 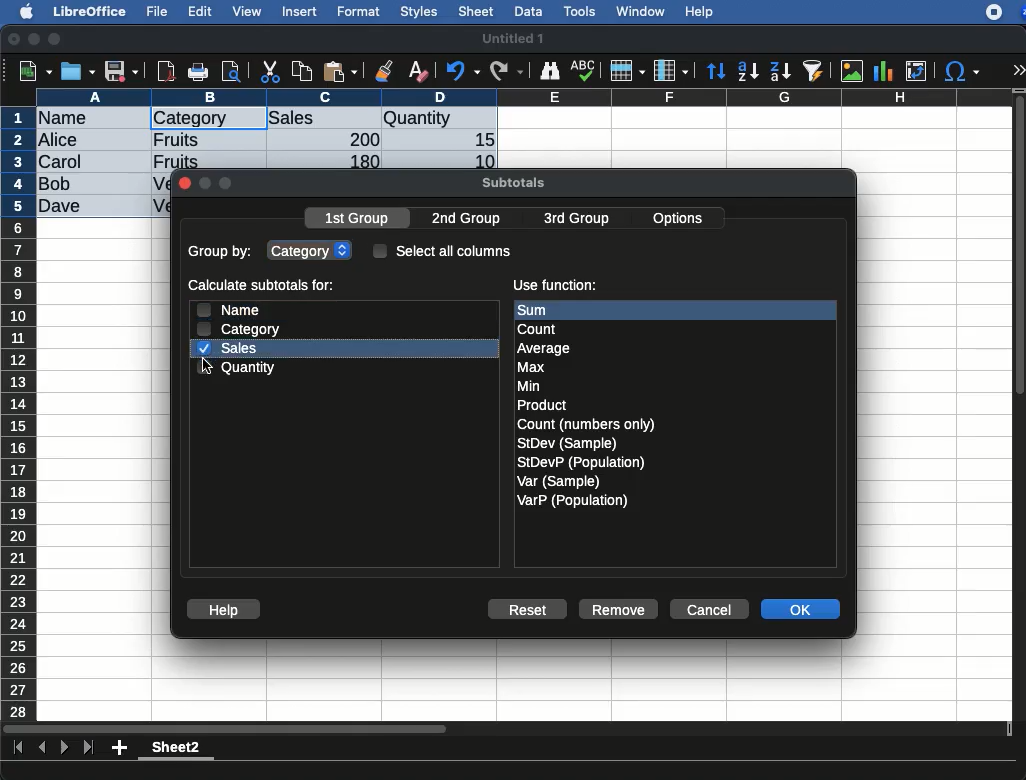 What do you see at coordinates (525, 97) in the screenshot?
I see `column` at bounding box center [525, 97].